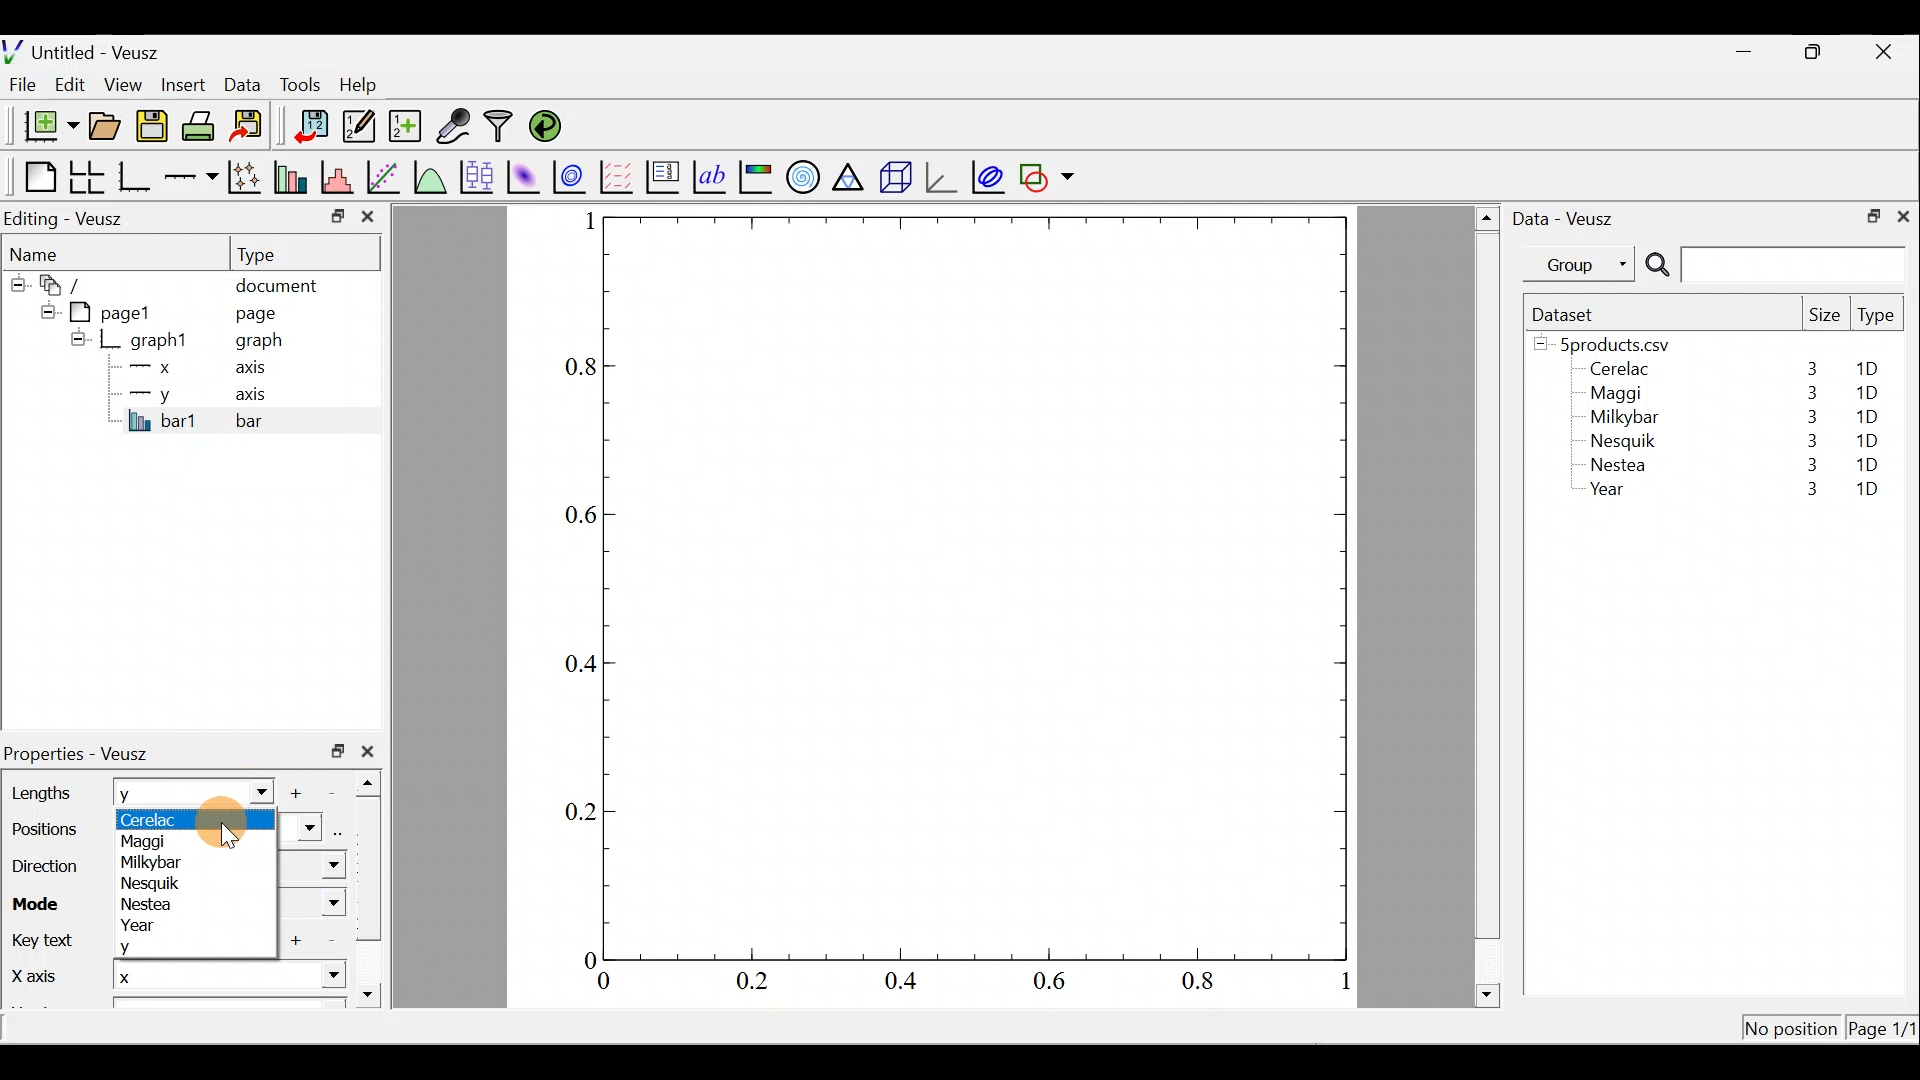 The height and width of the screenshot is (1080, 1920). I want to click on 0.6, so click(576, 515).